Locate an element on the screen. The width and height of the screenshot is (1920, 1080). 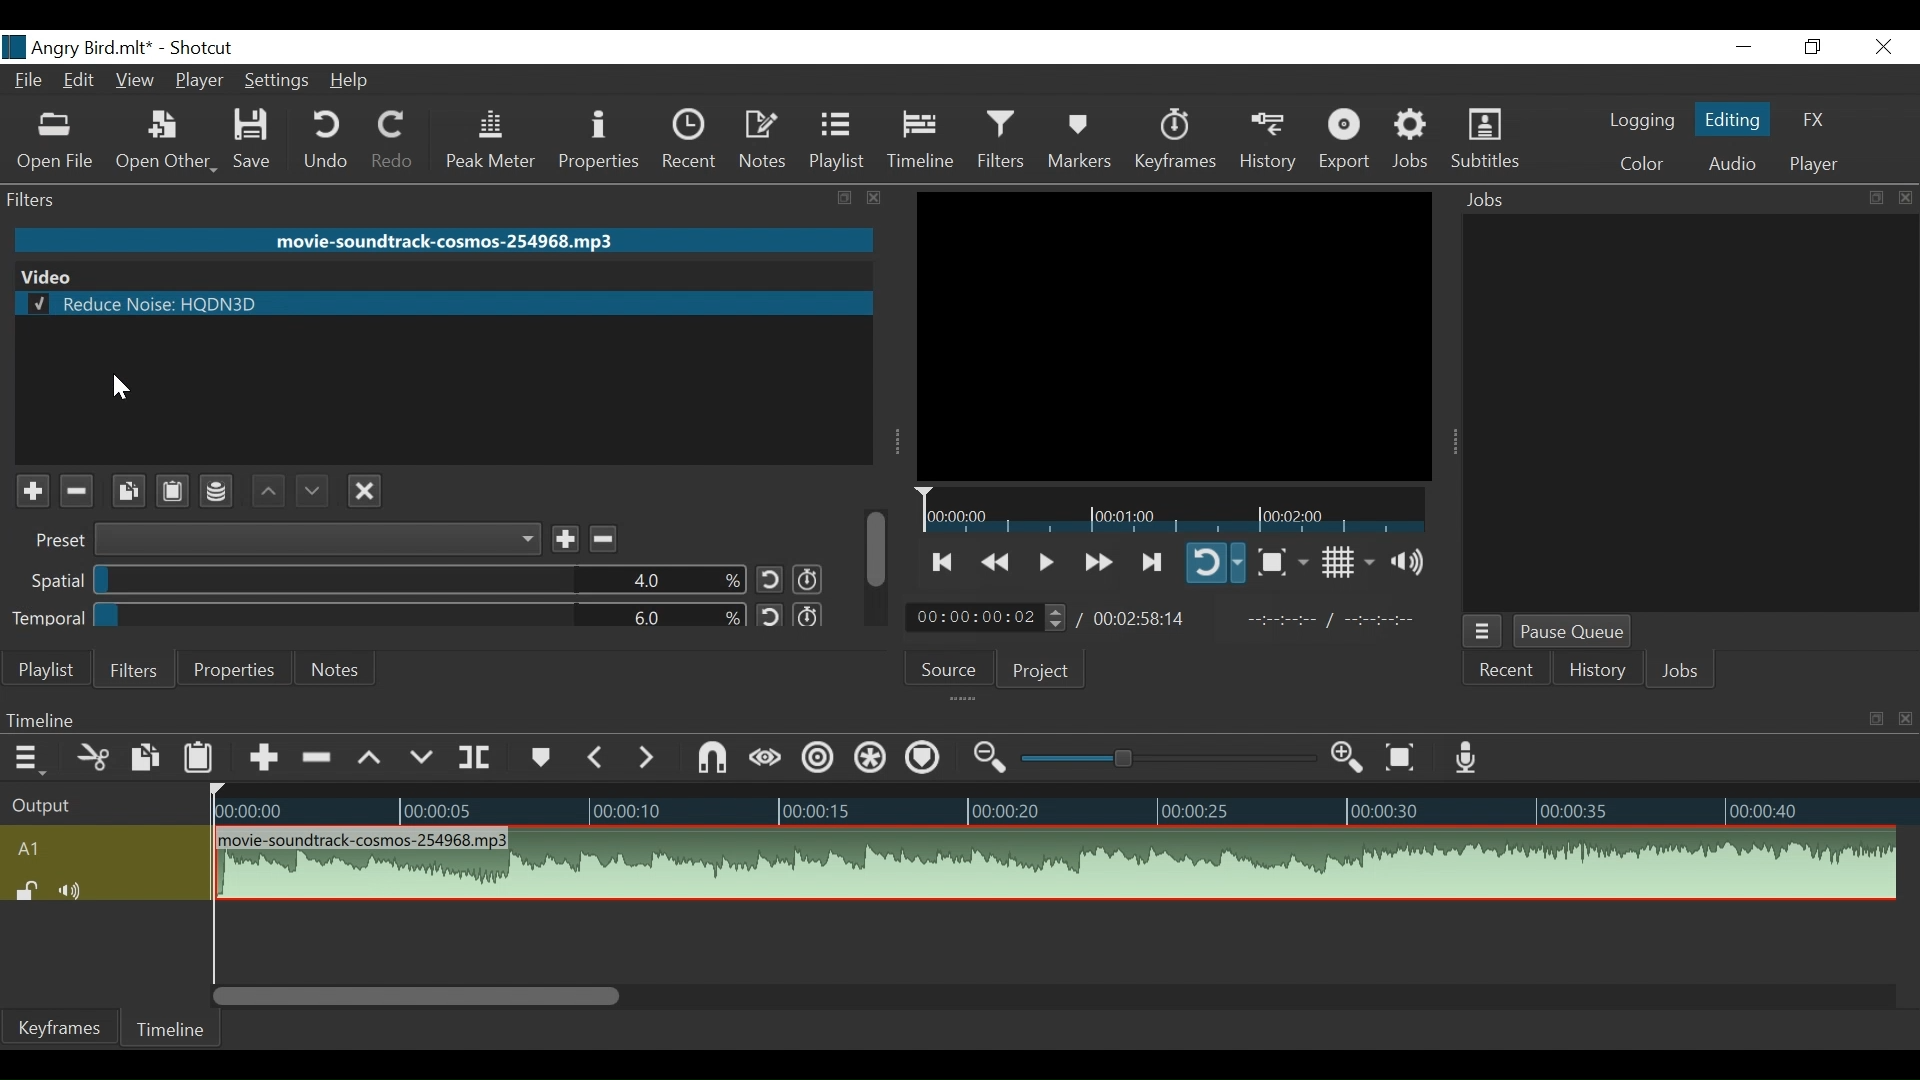
History is located at coordinates (1595, 672).